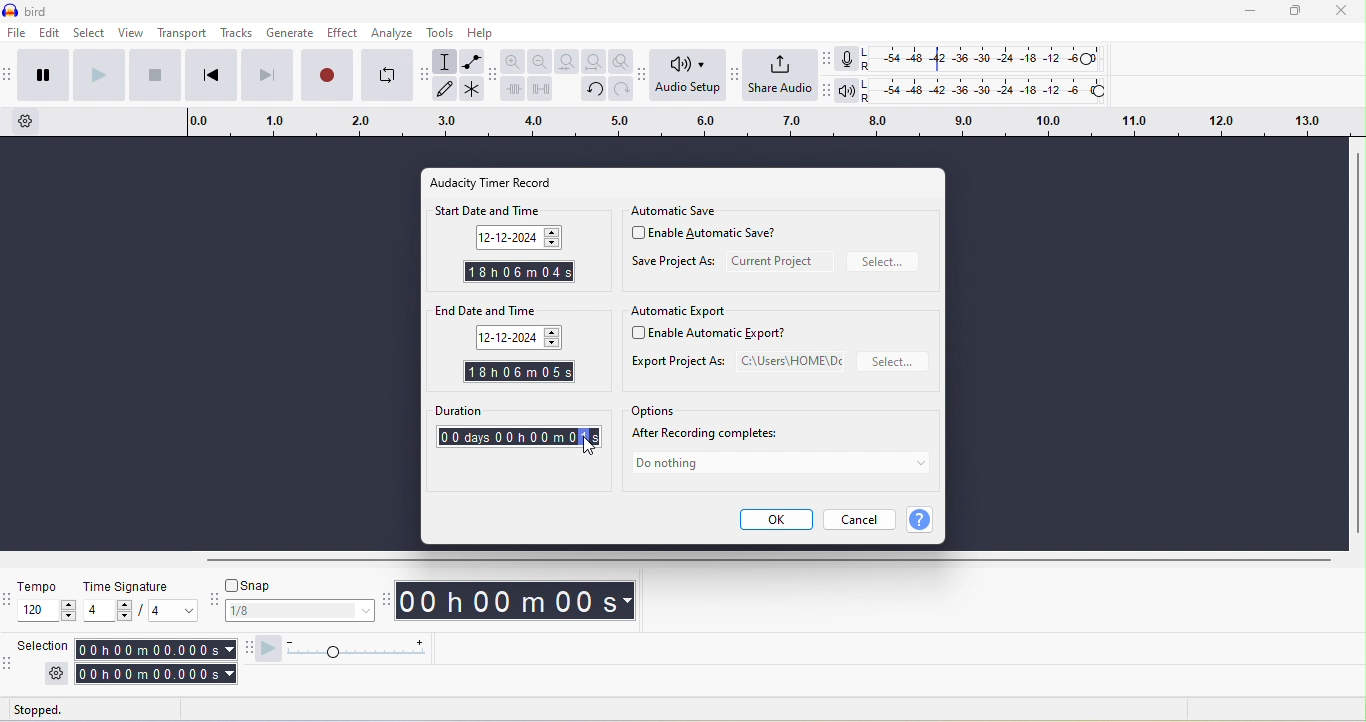  I want to click on audacity play back meter toolbar, so click(823, 93).